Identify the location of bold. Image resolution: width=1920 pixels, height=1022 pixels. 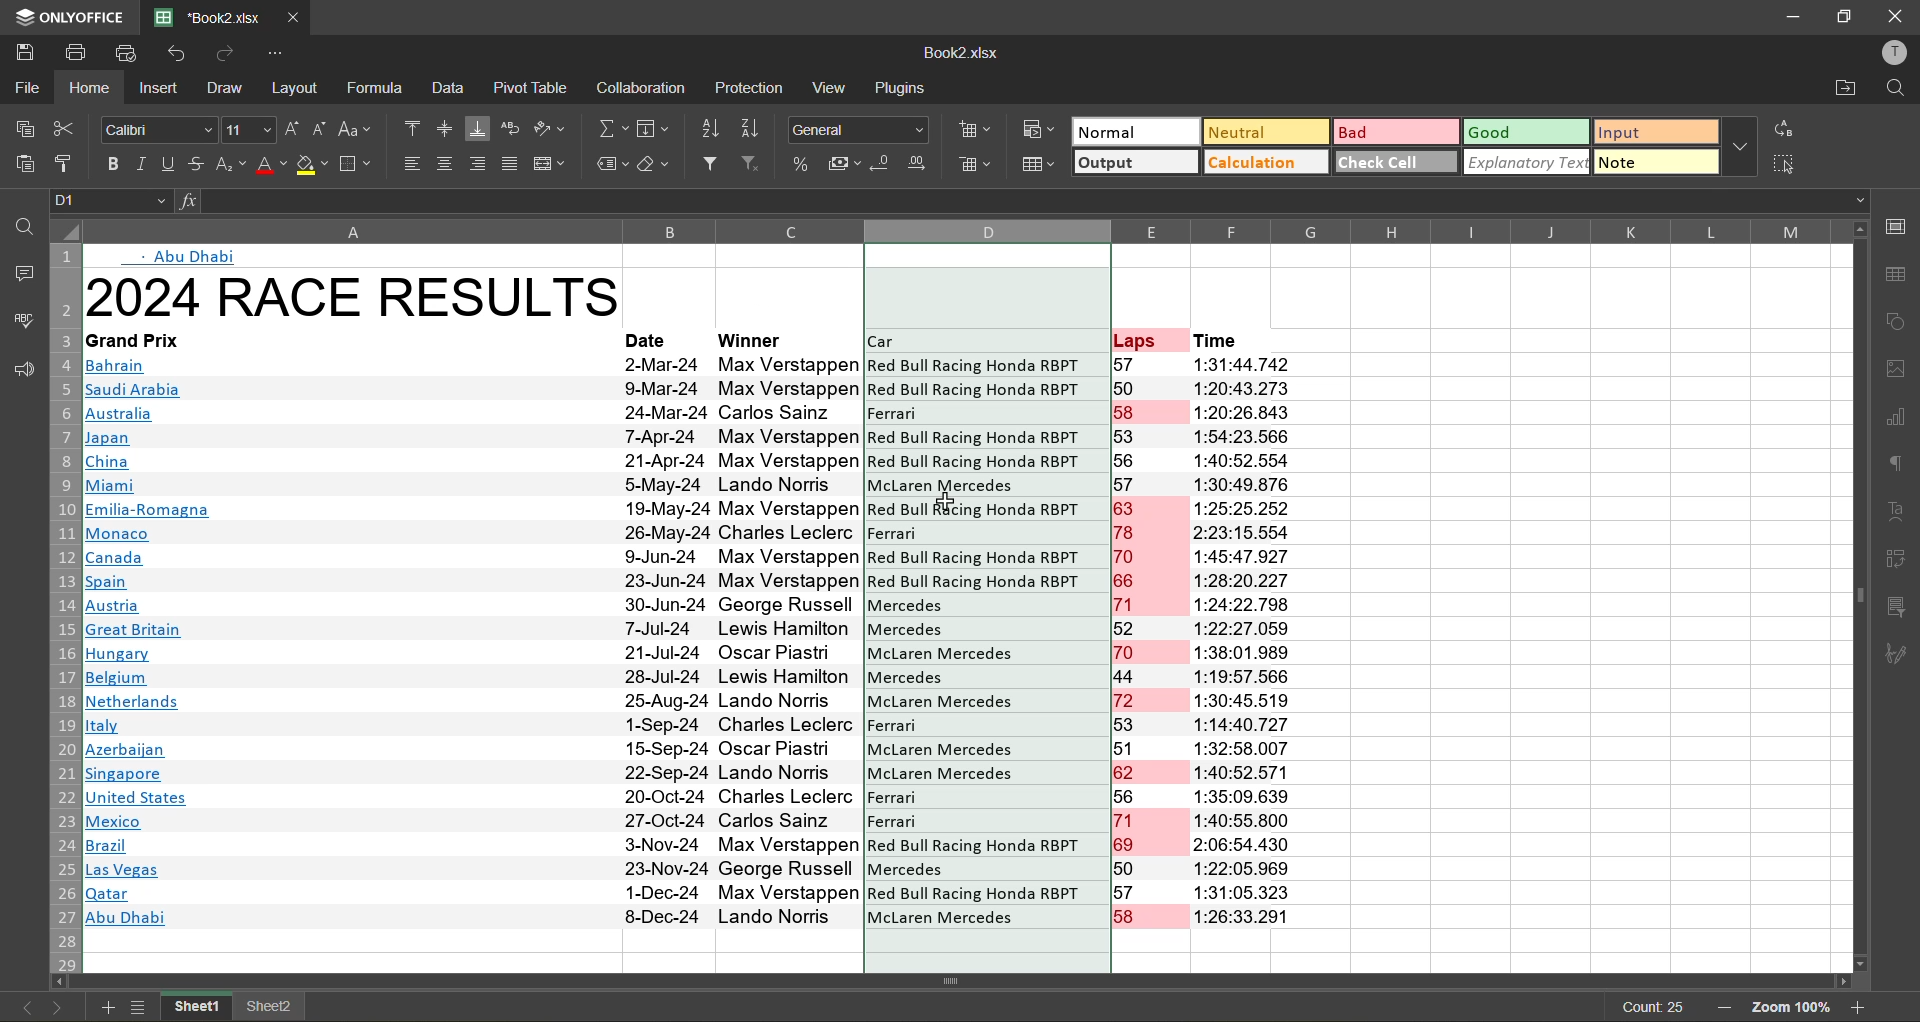
(108, 163).